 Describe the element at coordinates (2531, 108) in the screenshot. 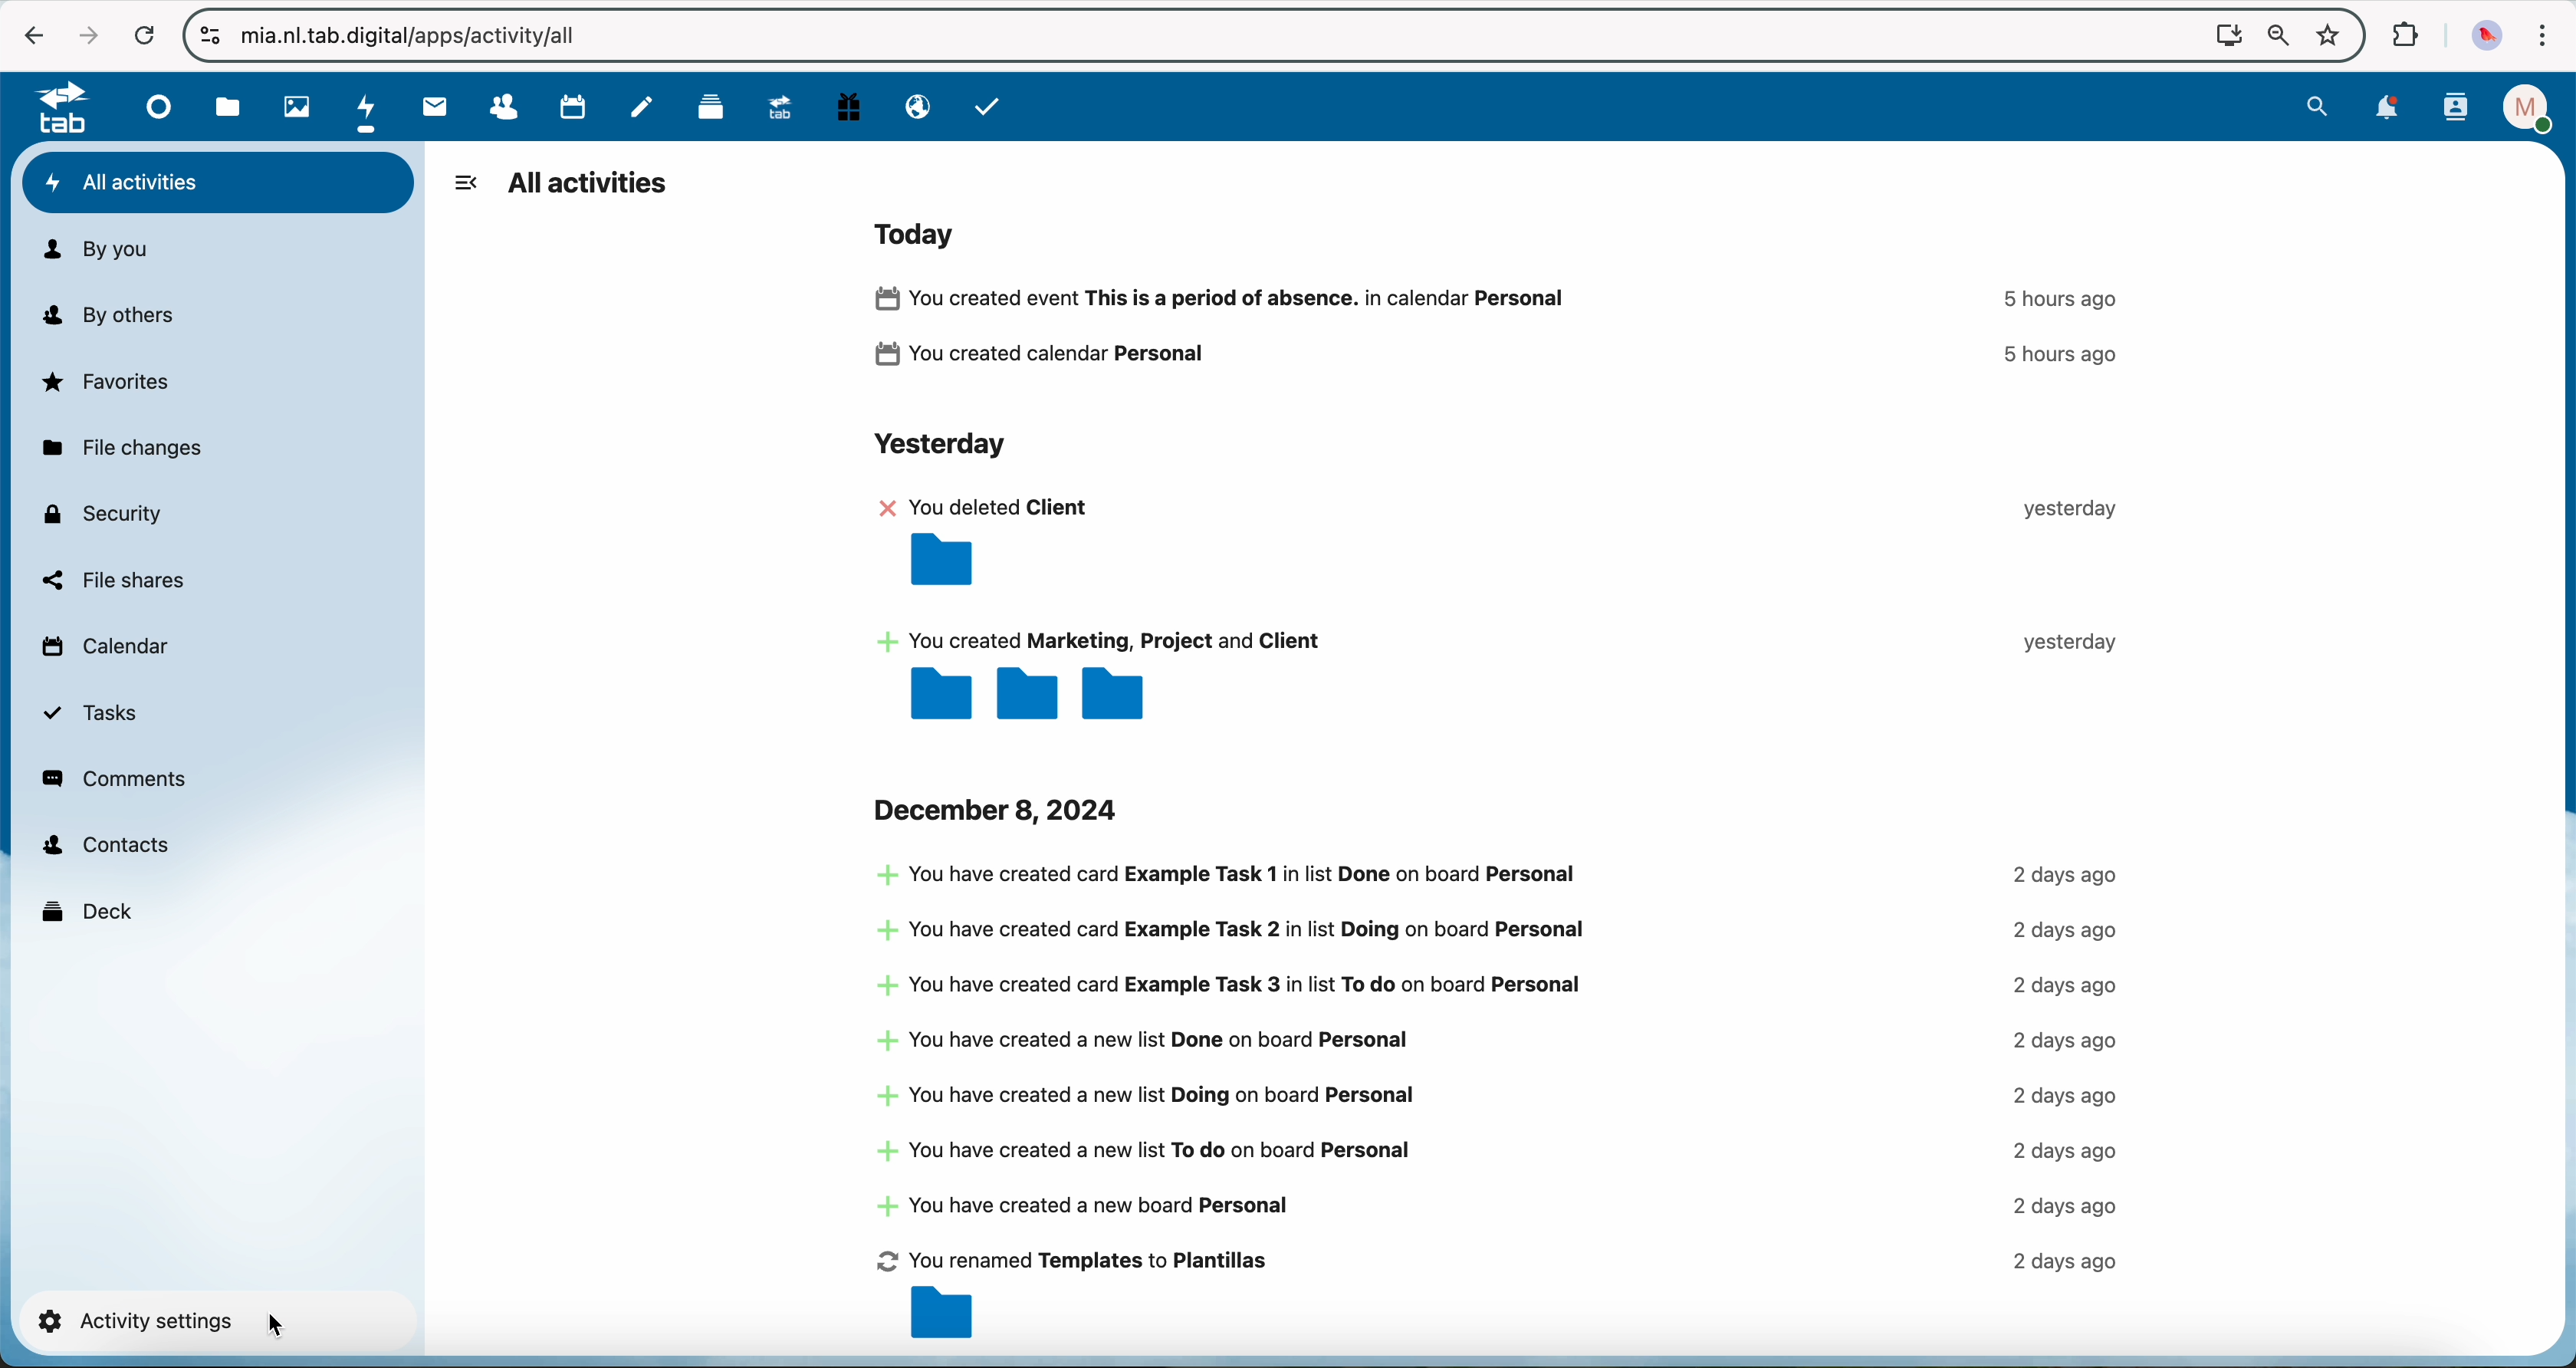

I see `profile` at that location.